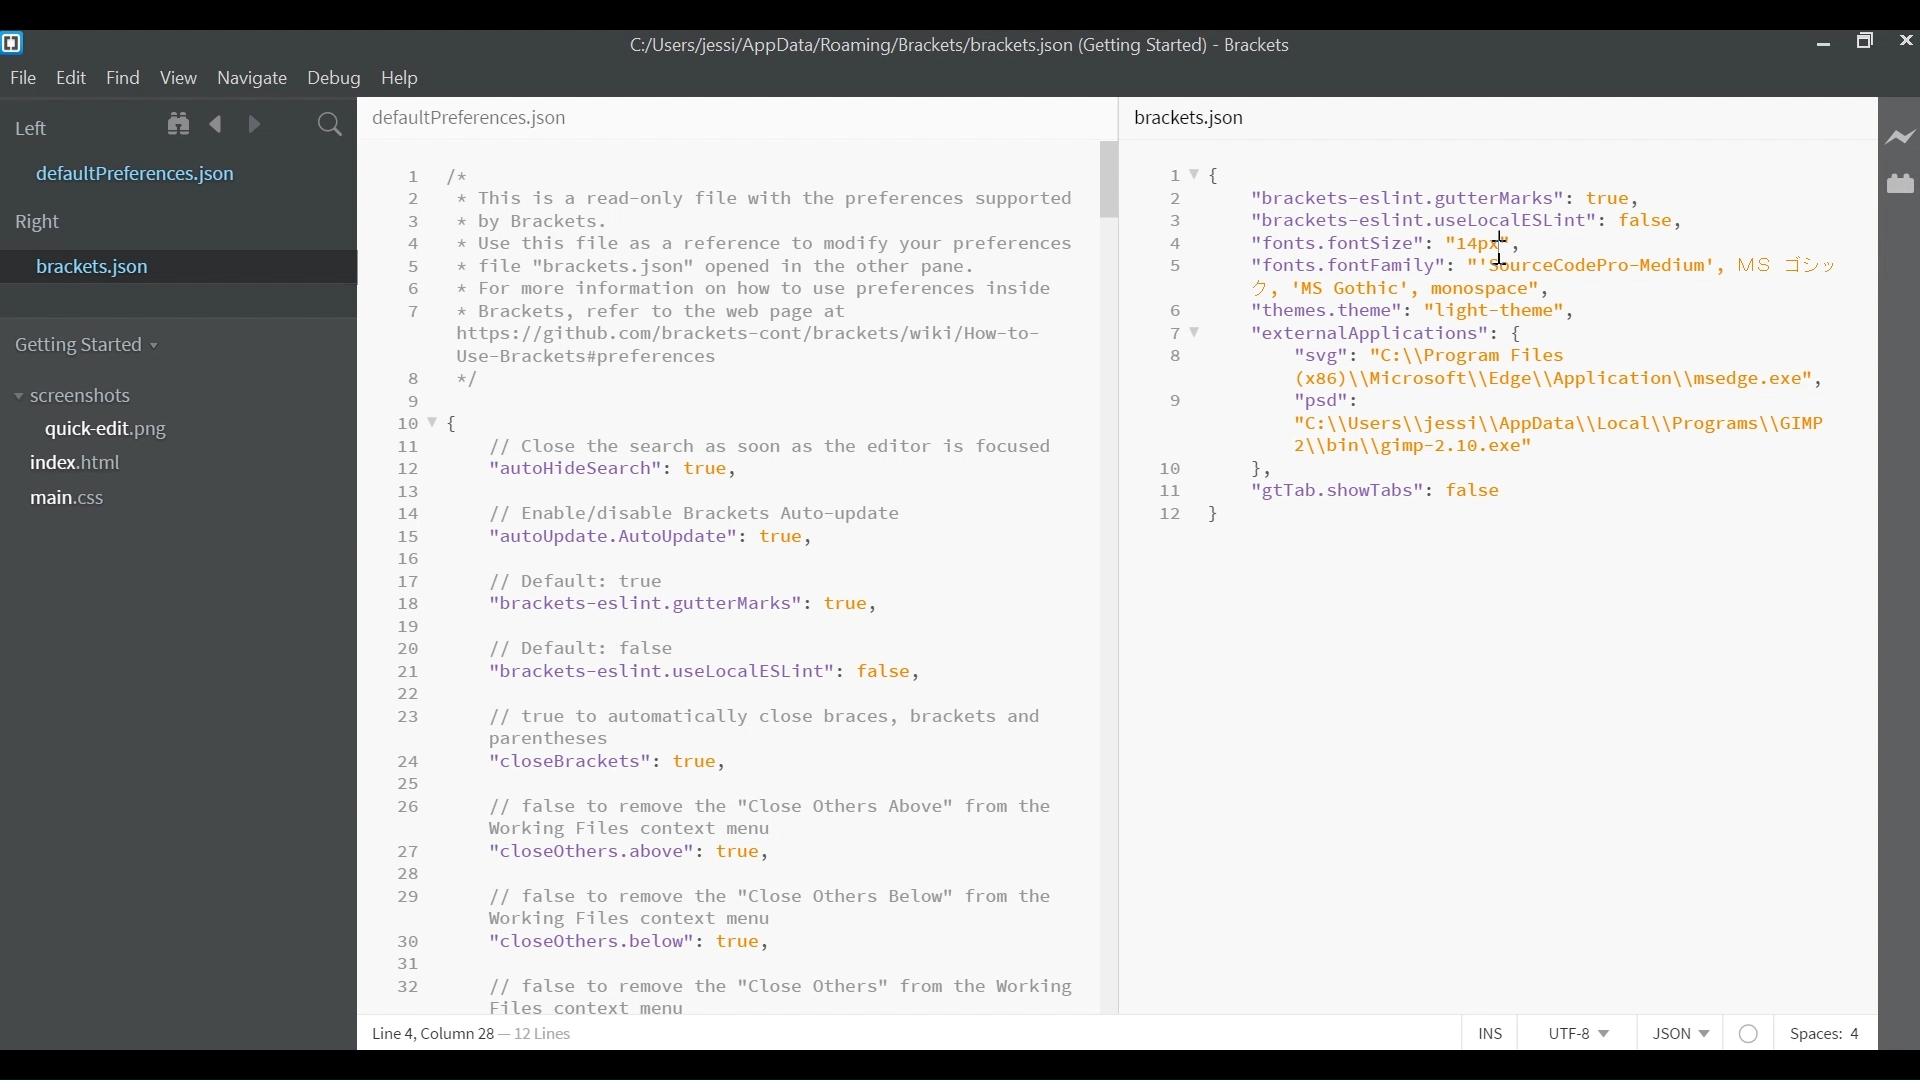 This screenshot has height=1080, width=1920. I want to click on Spaces, so click(1823, 1034).